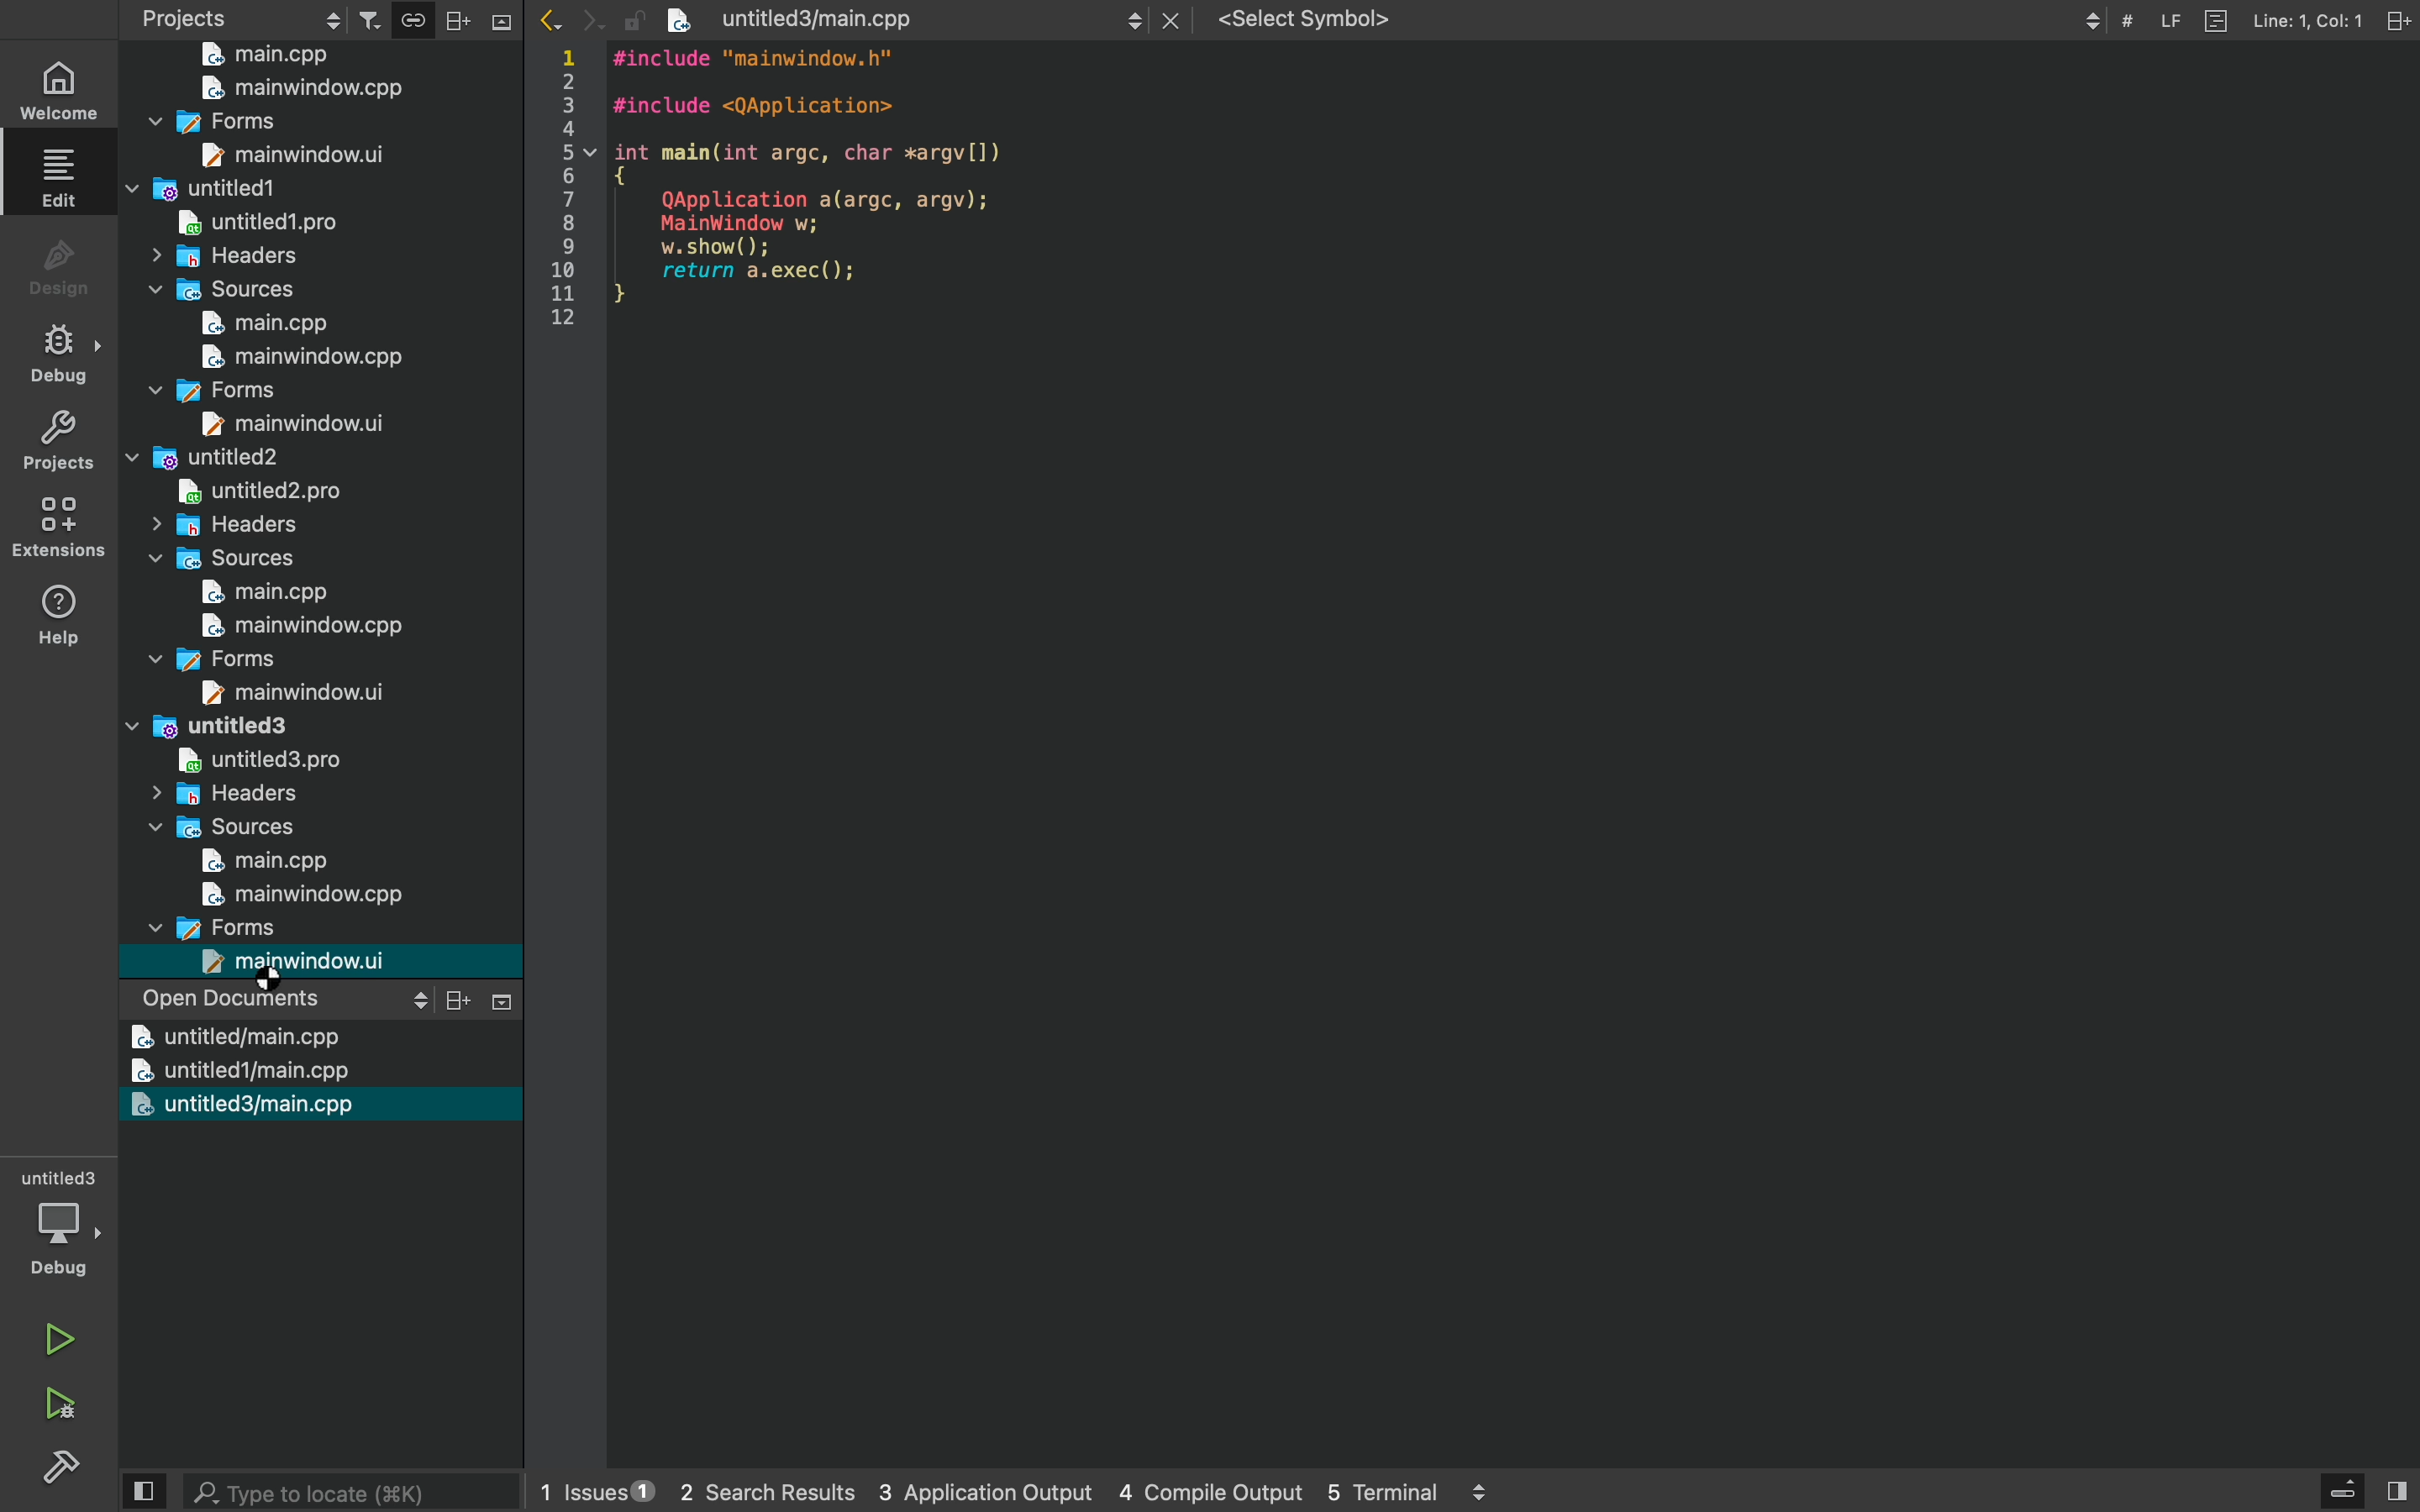 The width and height of the screenshot is (2420, 1512). I want to click on mainwindow, so click(259, 459).